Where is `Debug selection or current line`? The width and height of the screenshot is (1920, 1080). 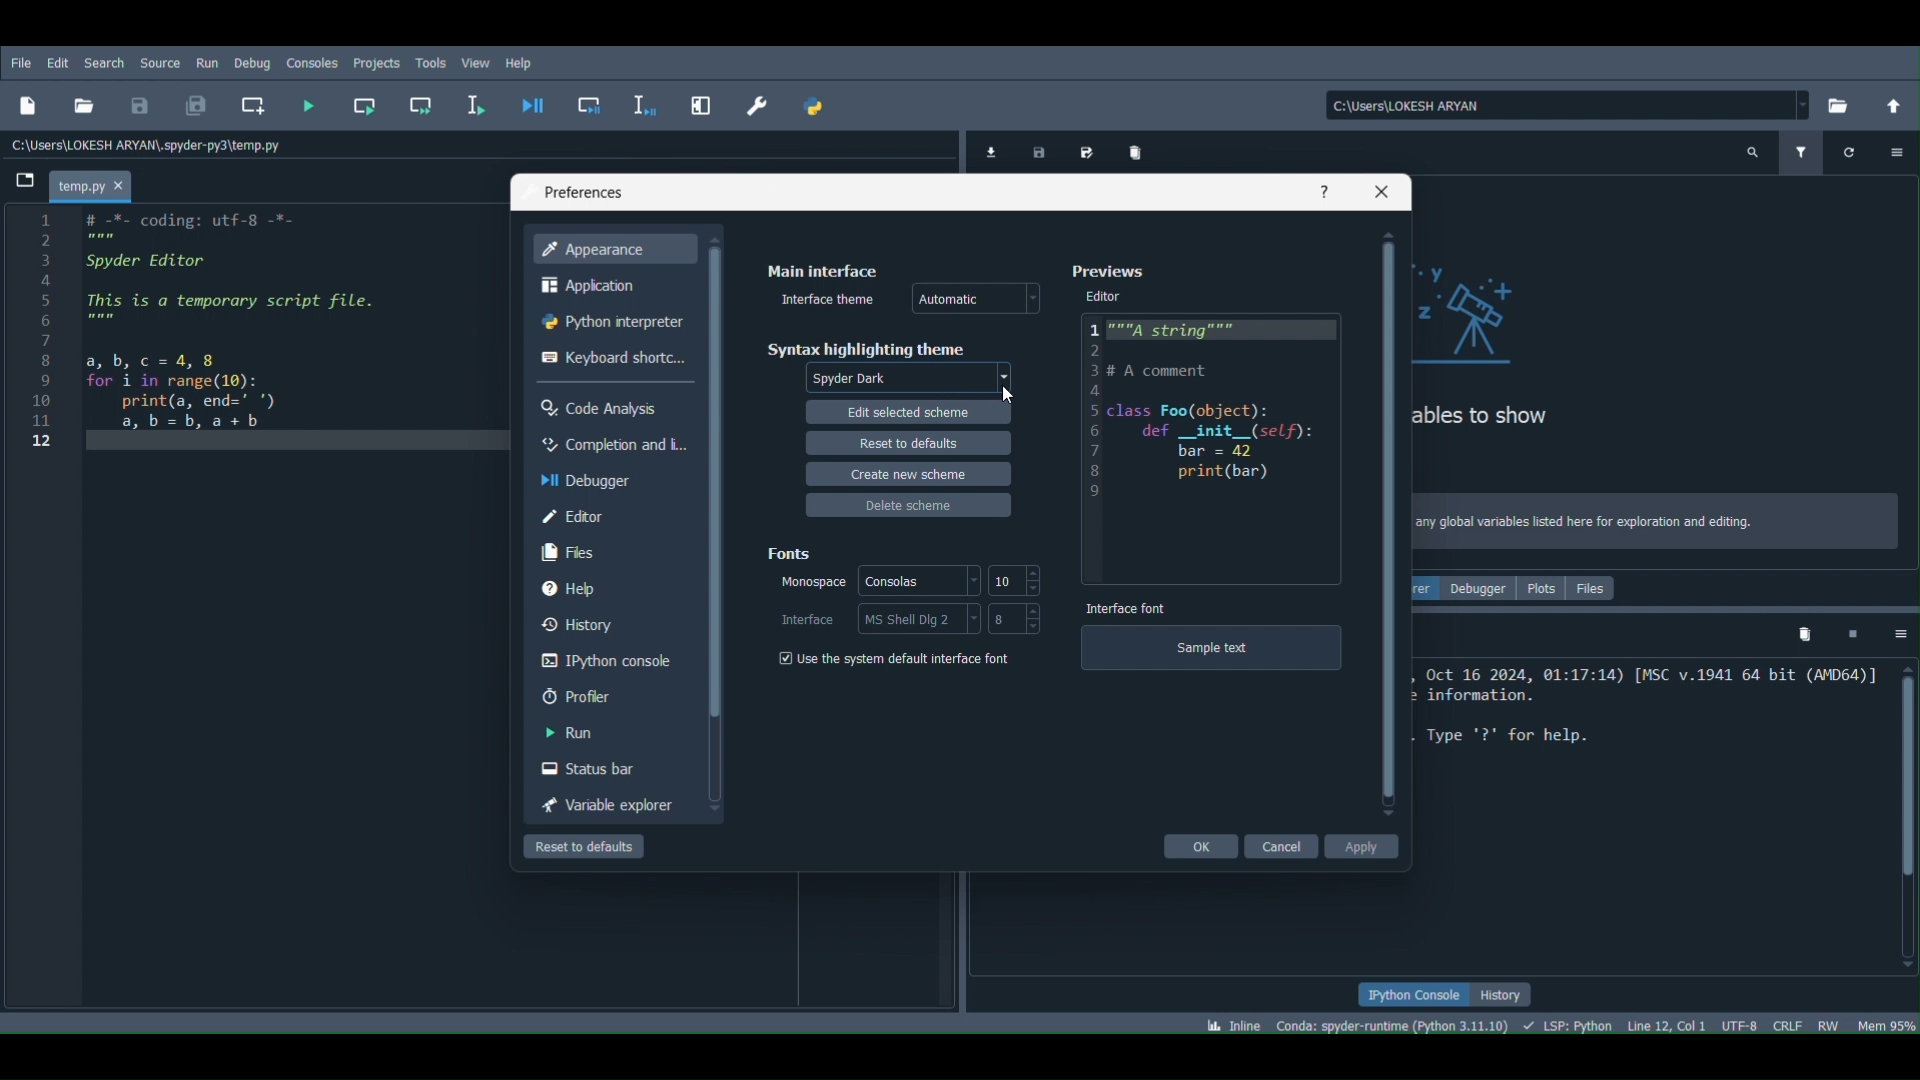
Debug selection or current line is located at coordinates (637, 102).